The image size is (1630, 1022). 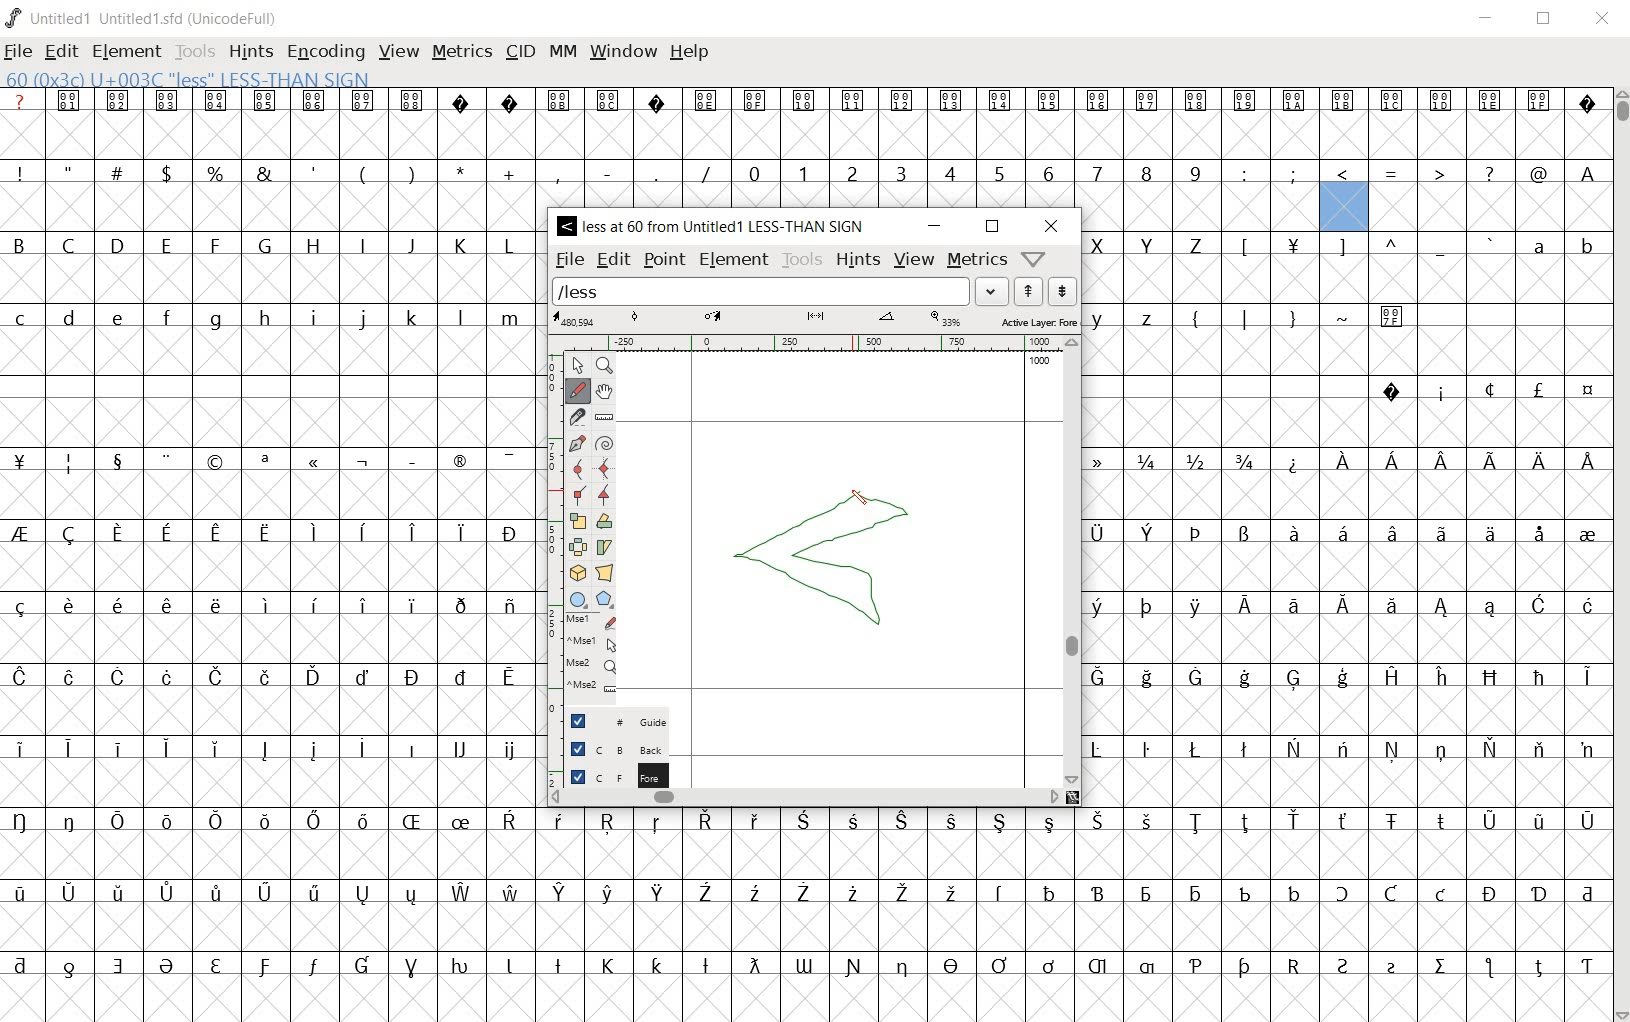 I want to click on empty cells, so click(x=803, y=996).